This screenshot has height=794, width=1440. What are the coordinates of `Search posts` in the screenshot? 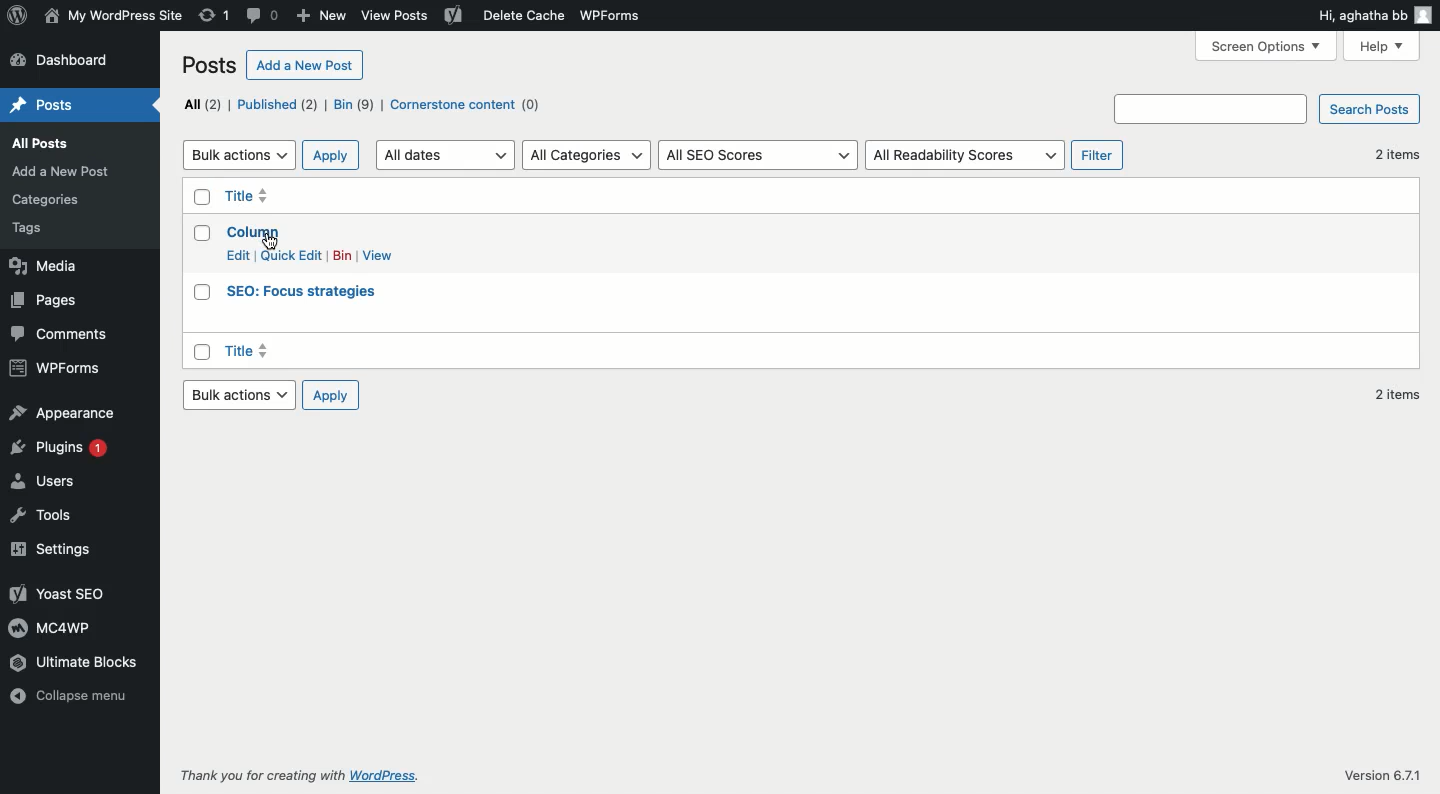 It's located at (1267, 110).